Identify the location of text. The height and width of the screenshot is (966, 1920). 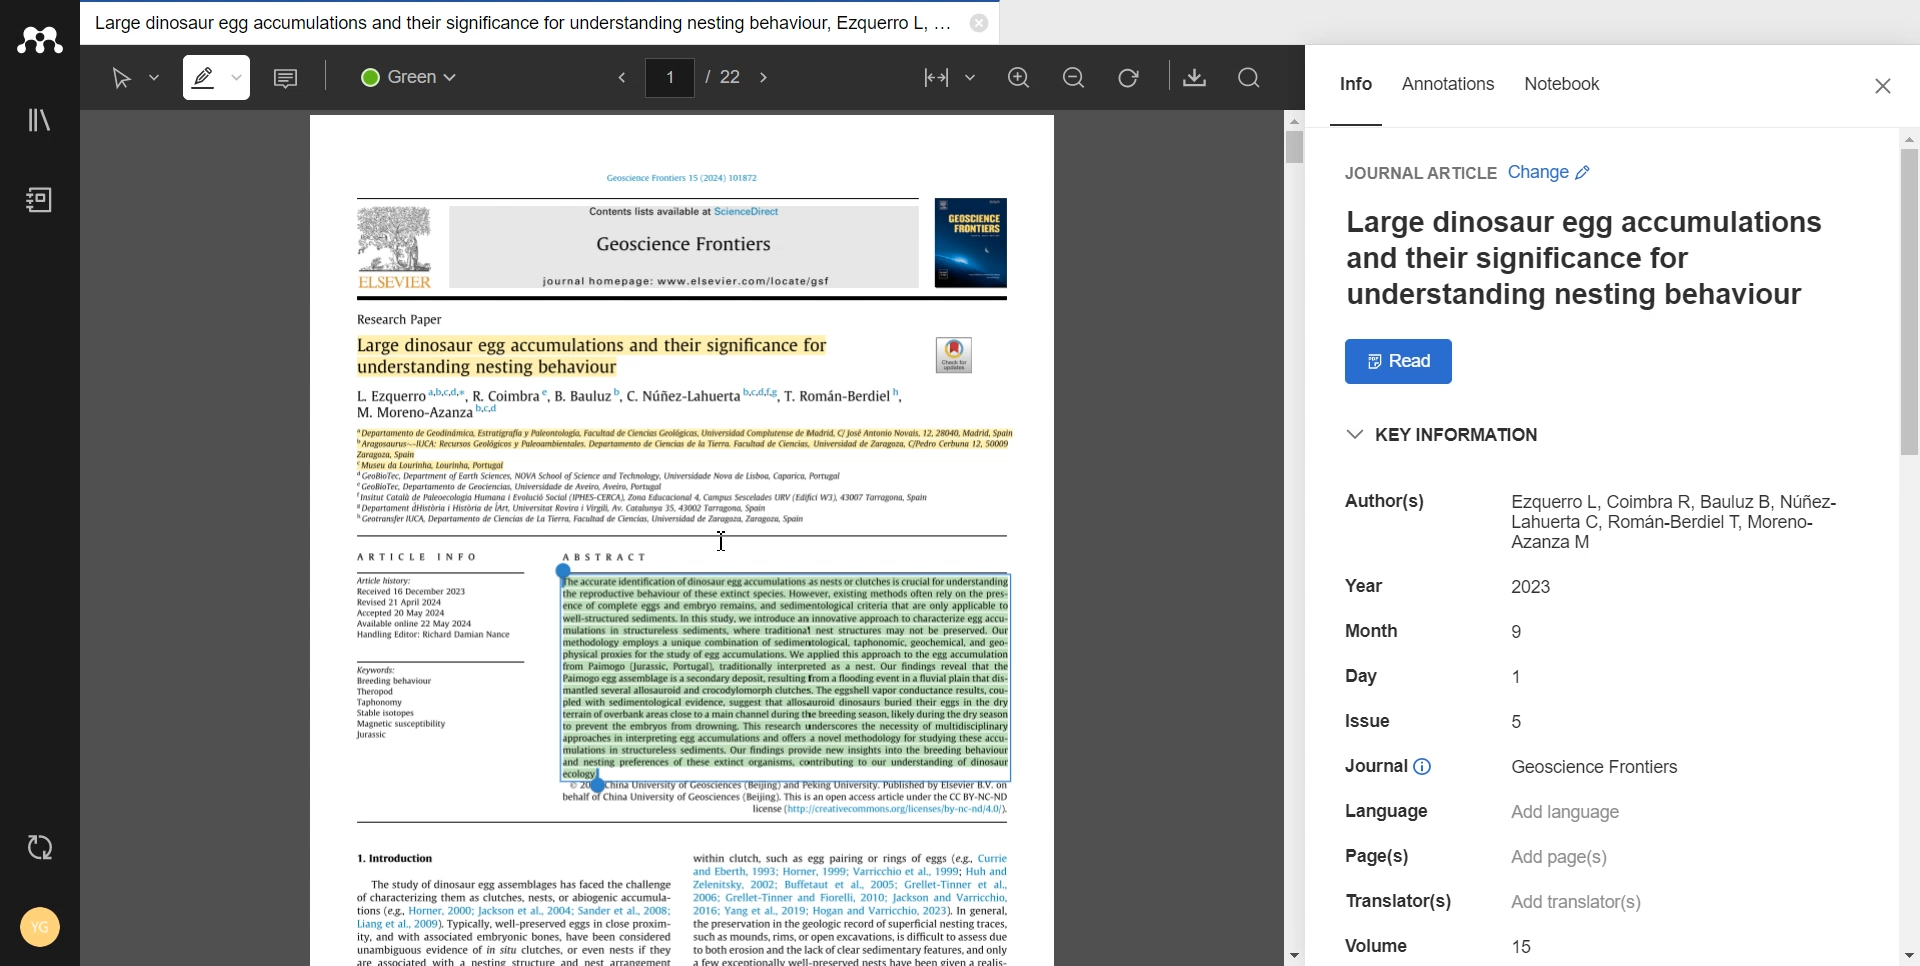
(1371, 677).